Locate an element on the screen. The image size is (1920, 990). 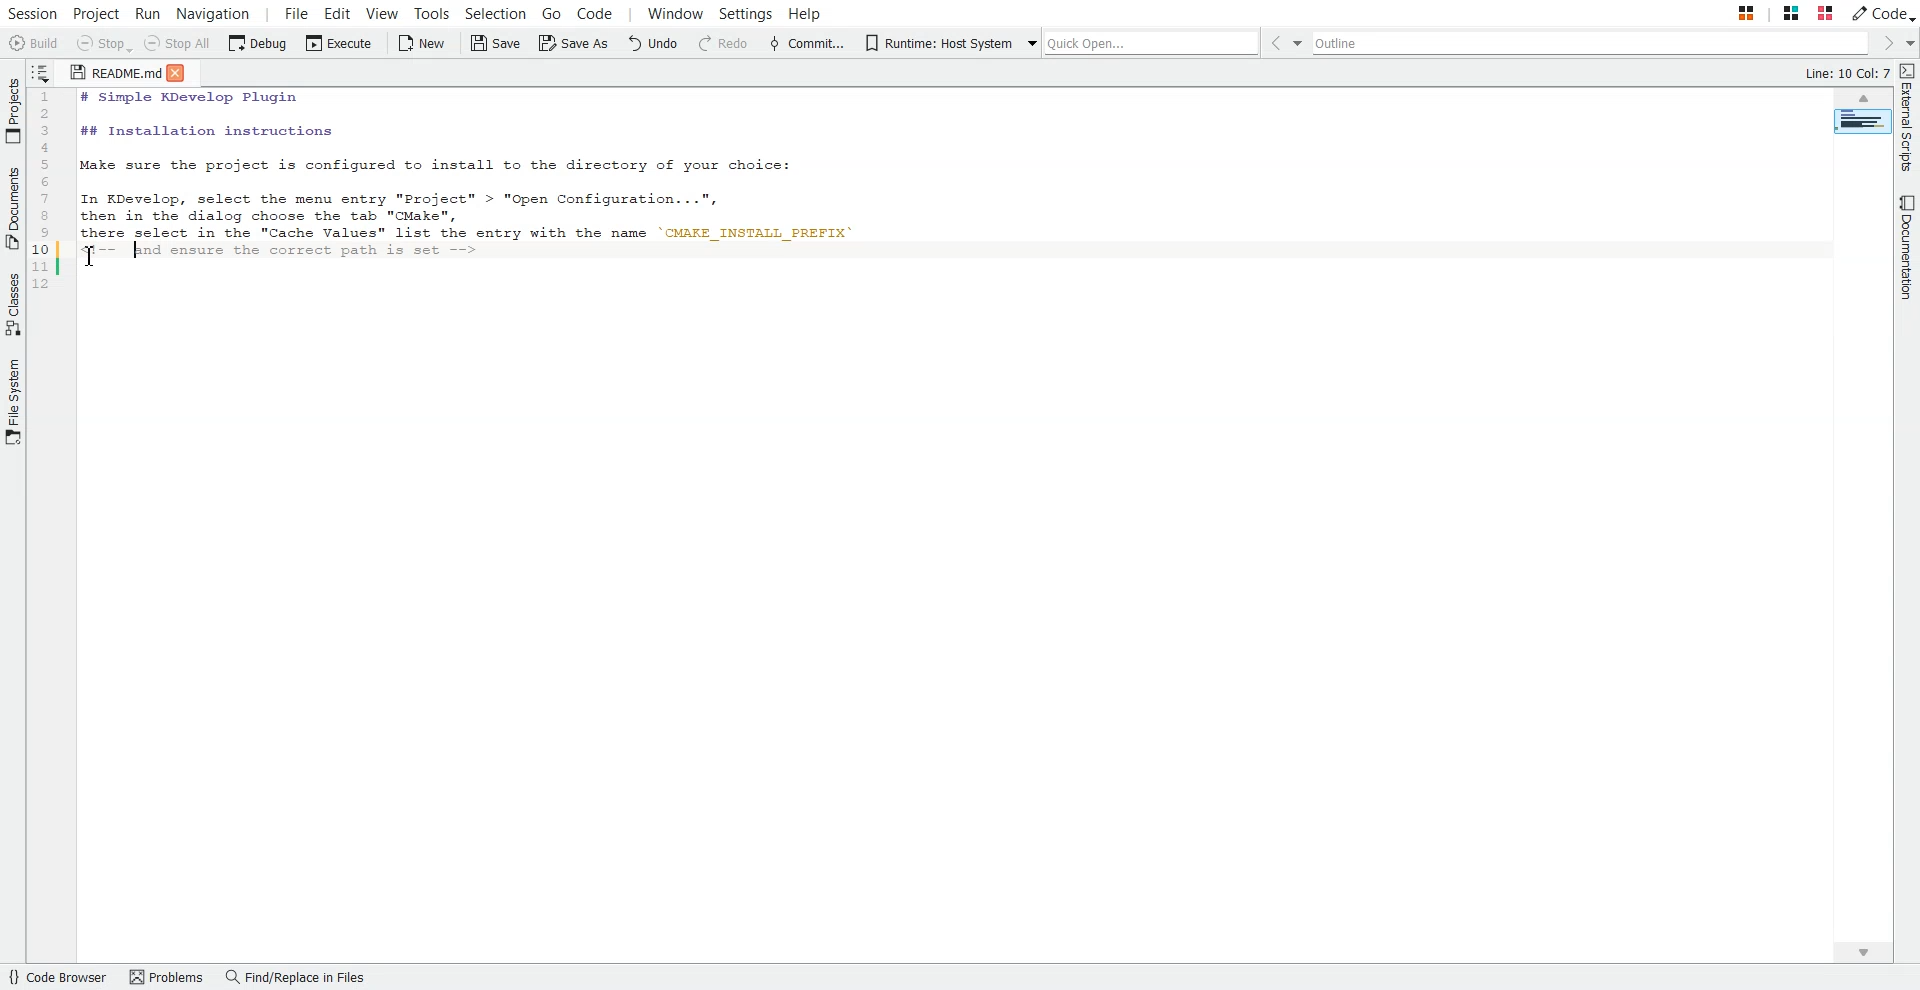
Page Overview is located at coordinates (1862, 121).